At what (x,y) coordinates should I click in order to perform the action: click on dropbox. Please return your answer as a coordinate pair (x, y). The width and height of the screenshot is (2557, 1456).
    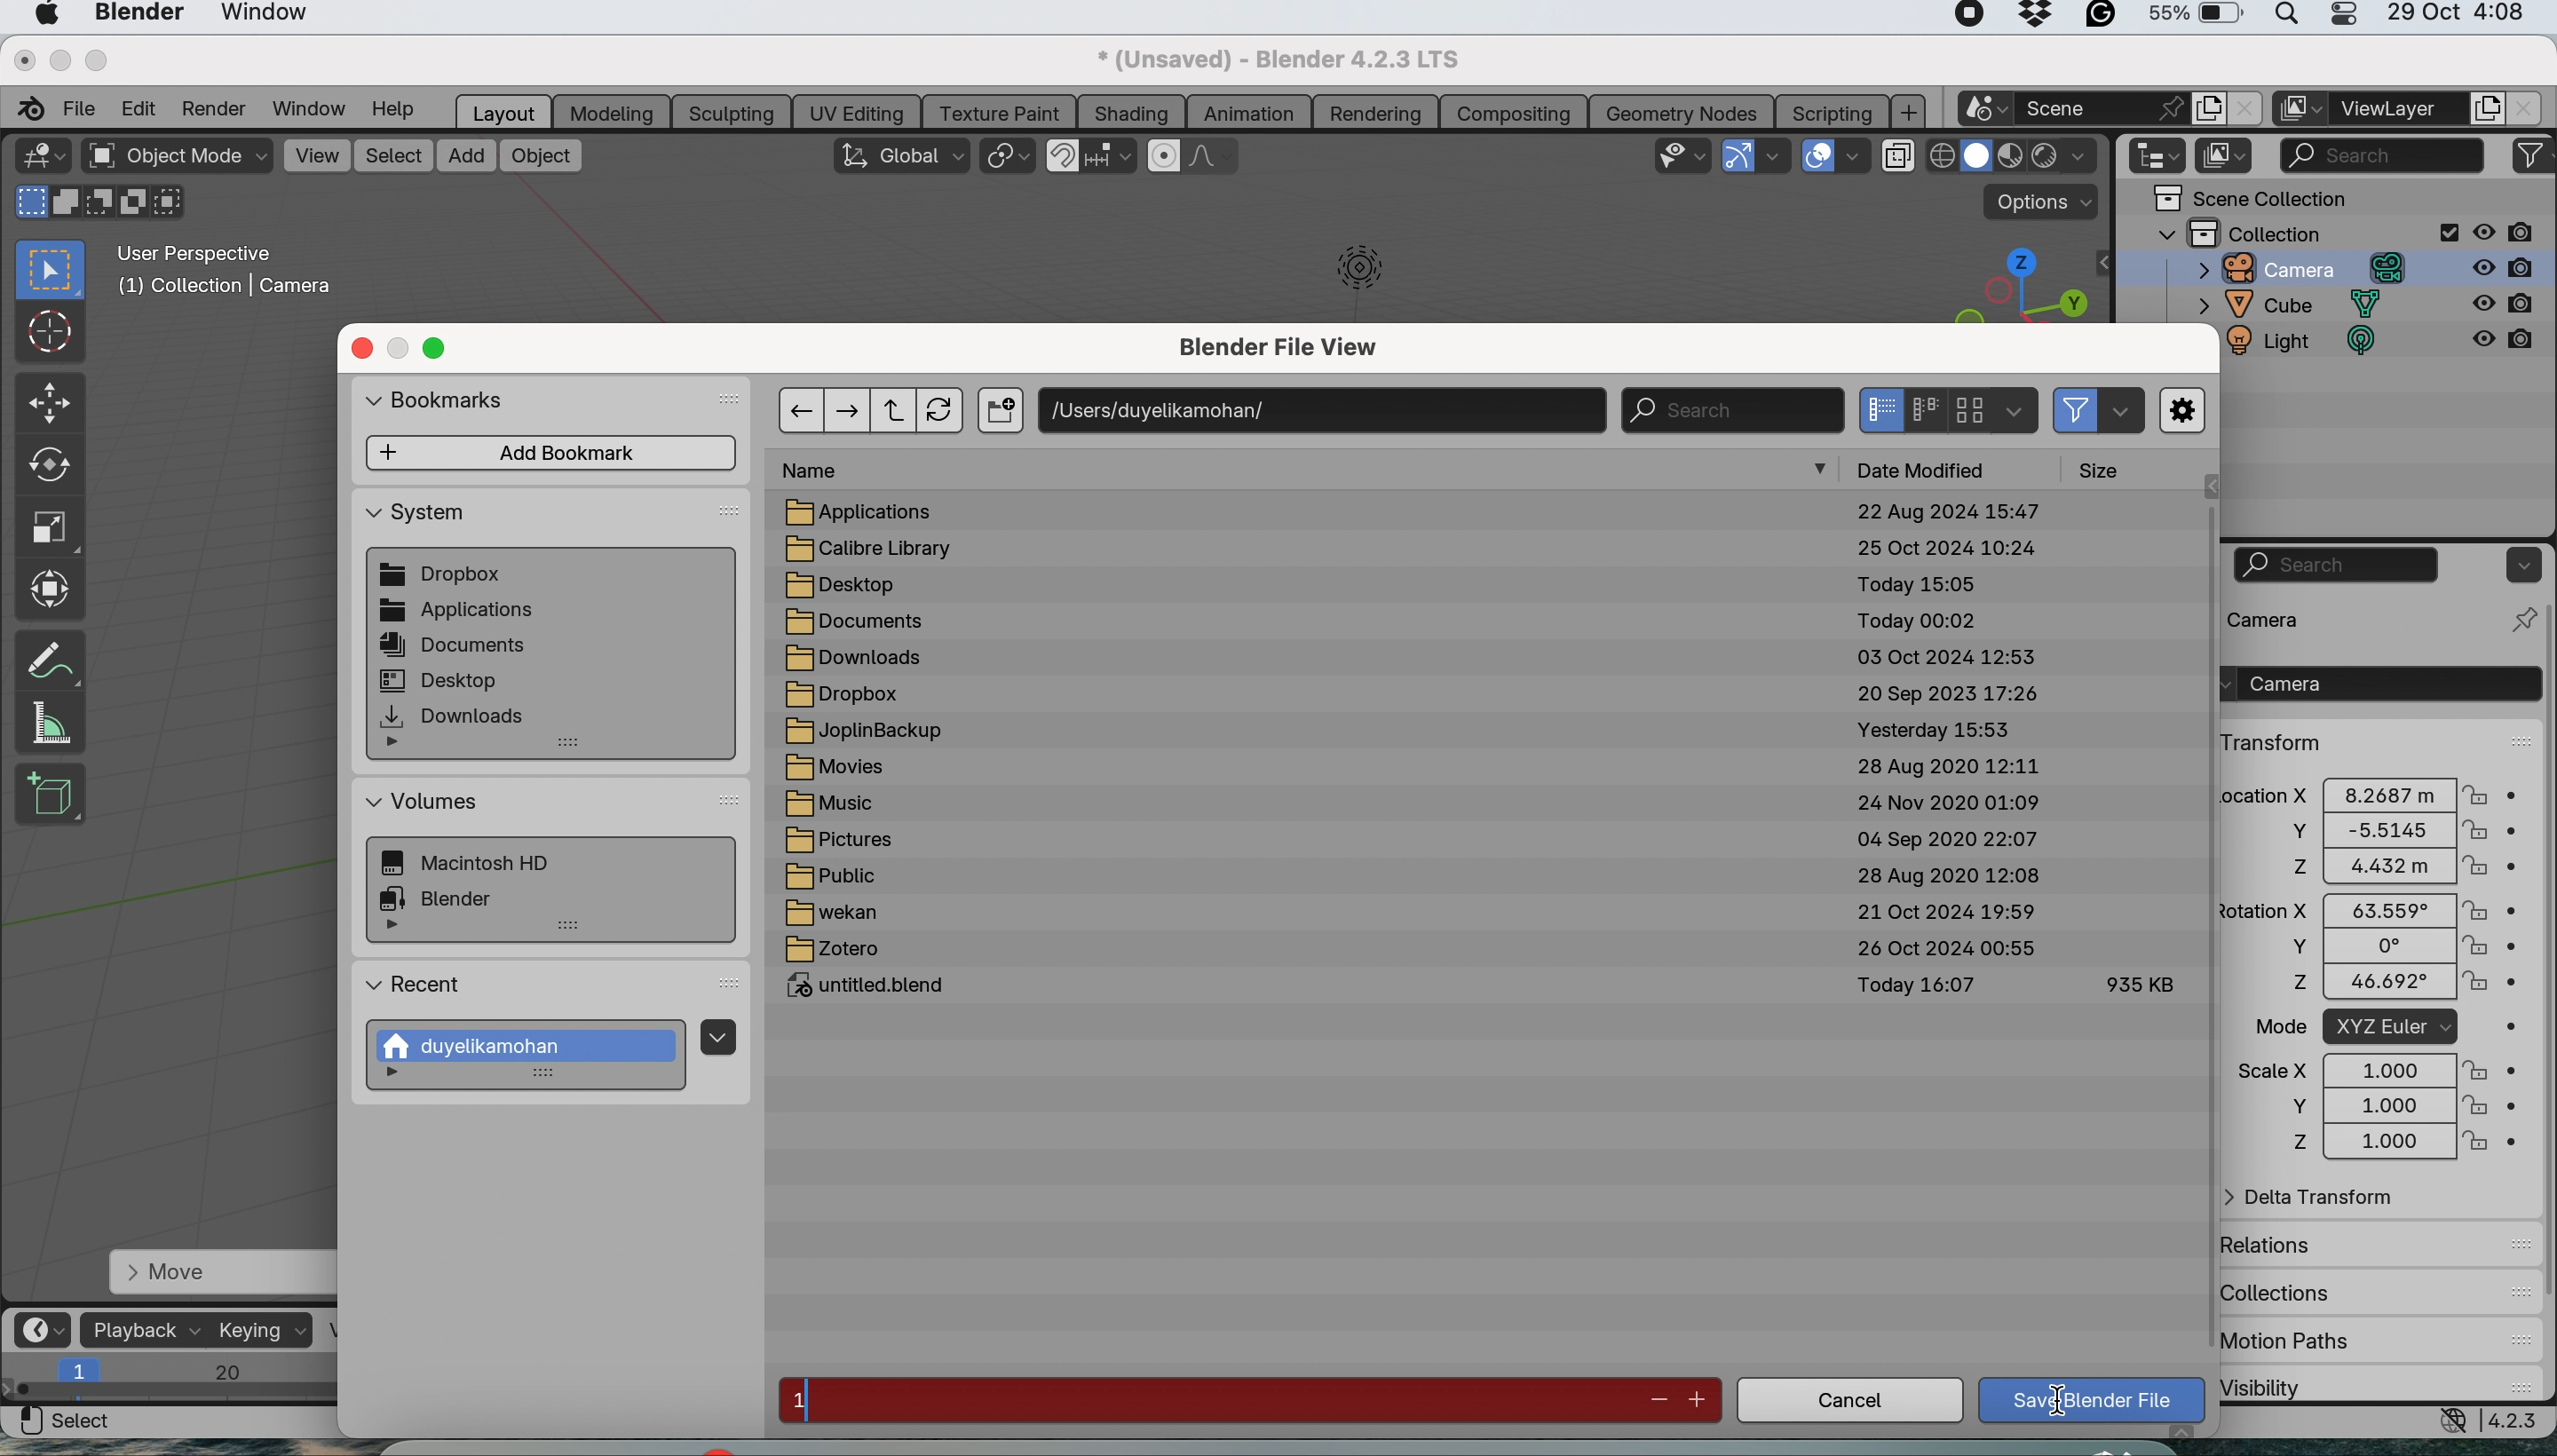
    Looking at the image, I should click on (445, 576).